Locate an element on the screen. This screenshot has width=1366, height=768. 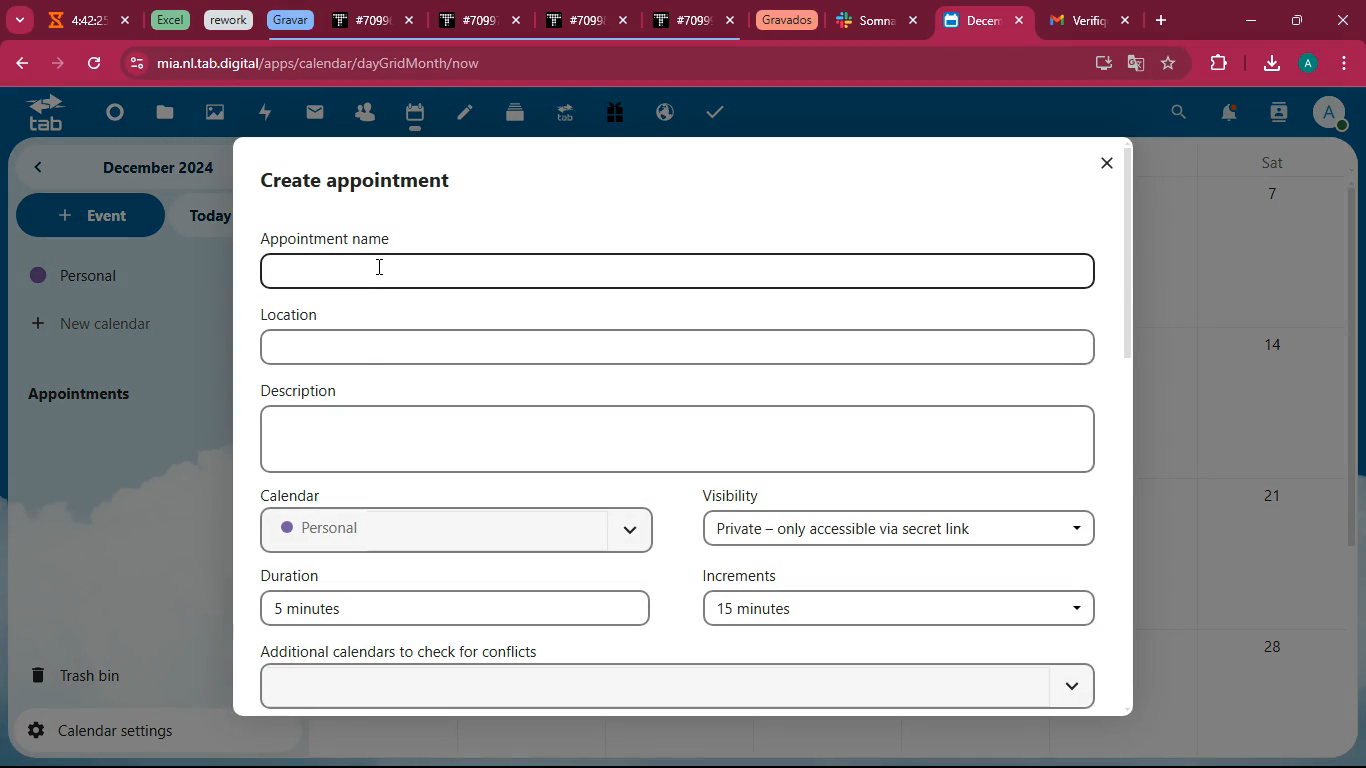
description is located at coordinates (304, 389).